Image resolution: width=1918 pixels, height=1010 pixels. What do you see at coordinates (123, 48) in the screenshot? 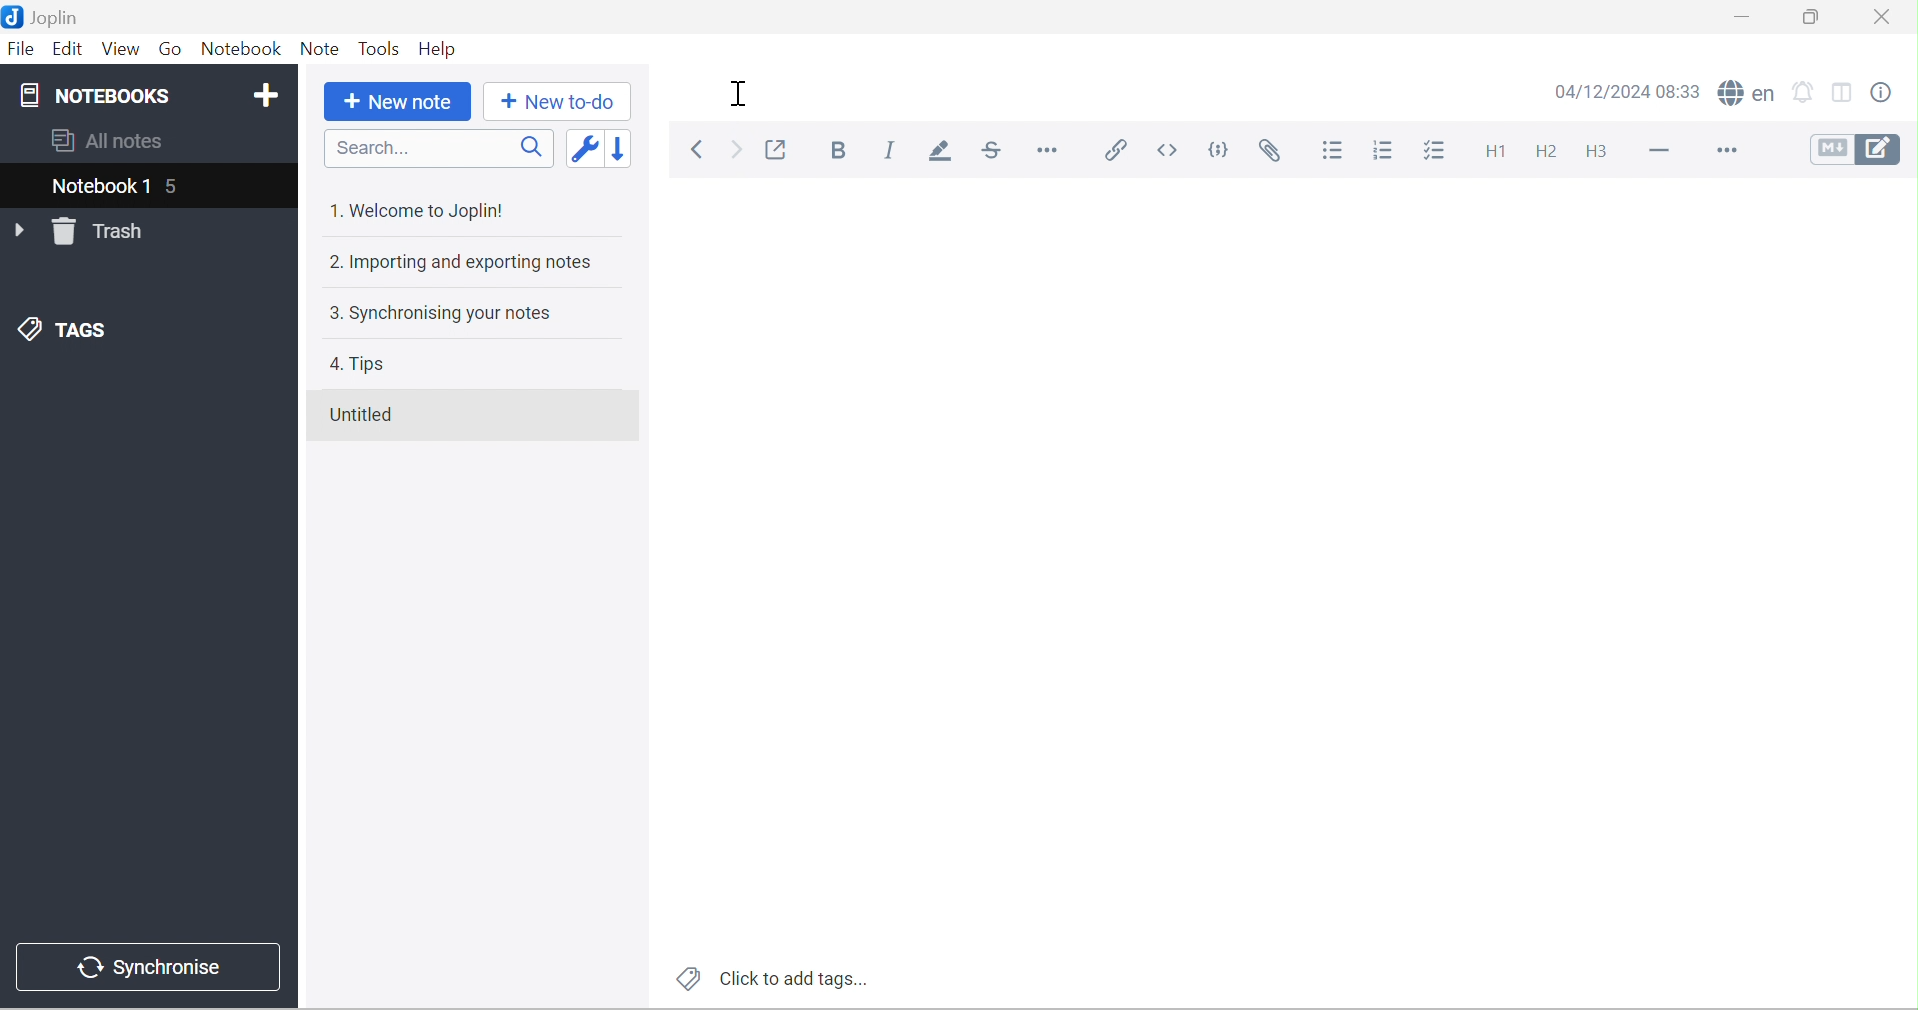
I see `View` at bounding box center [123, 48].